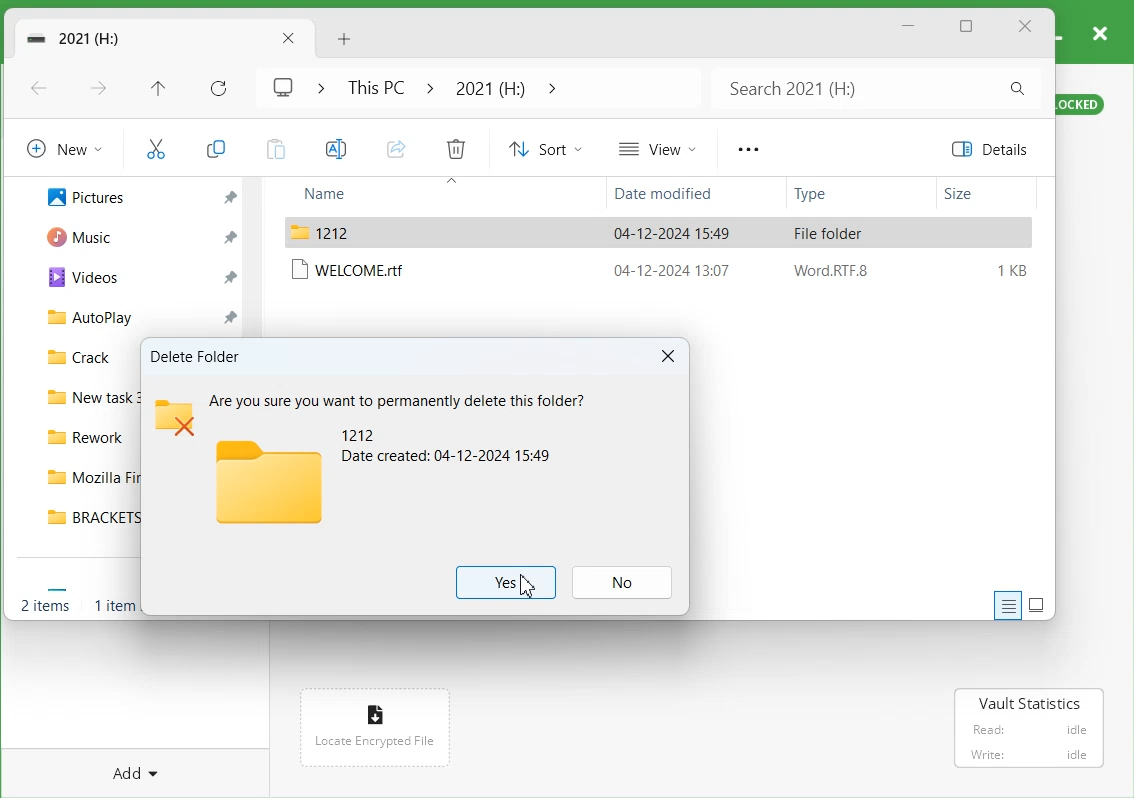  Describe the element at coordinates (86, 238) in the screenshot. I see `Music` at that location.